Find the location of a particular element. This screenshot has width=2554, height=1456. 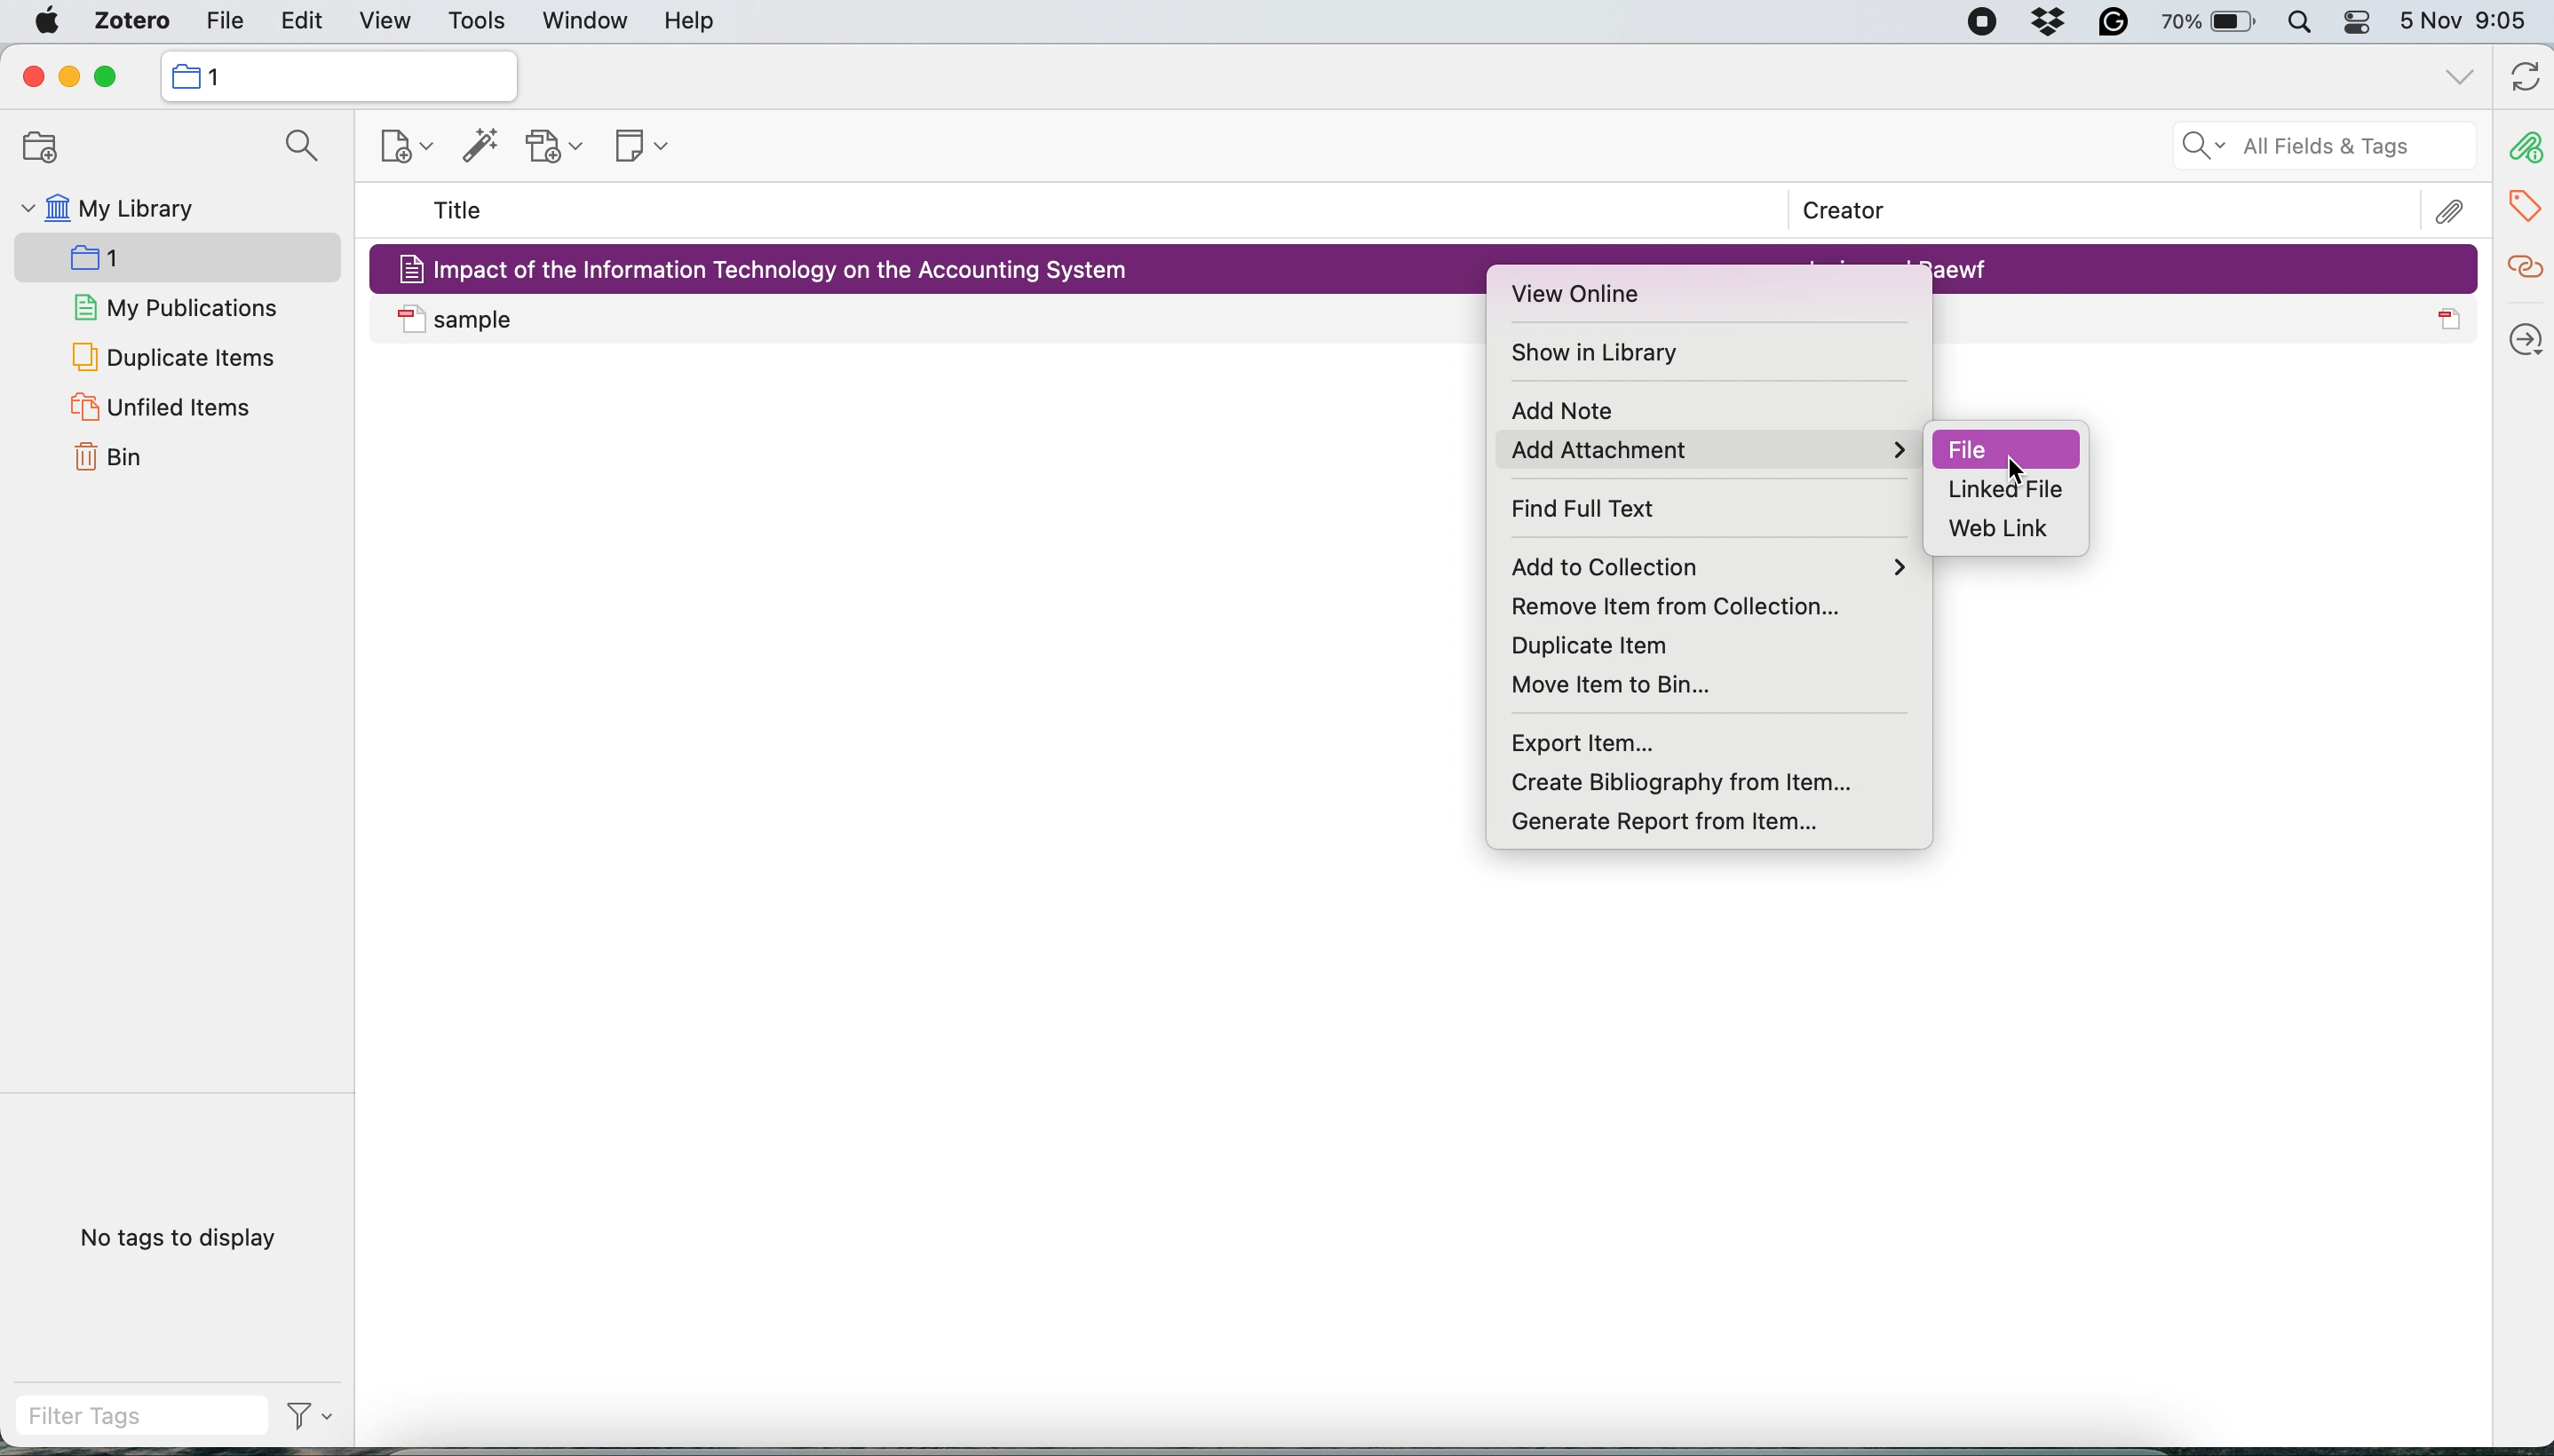

export item is located at coordinates (1590, 742).